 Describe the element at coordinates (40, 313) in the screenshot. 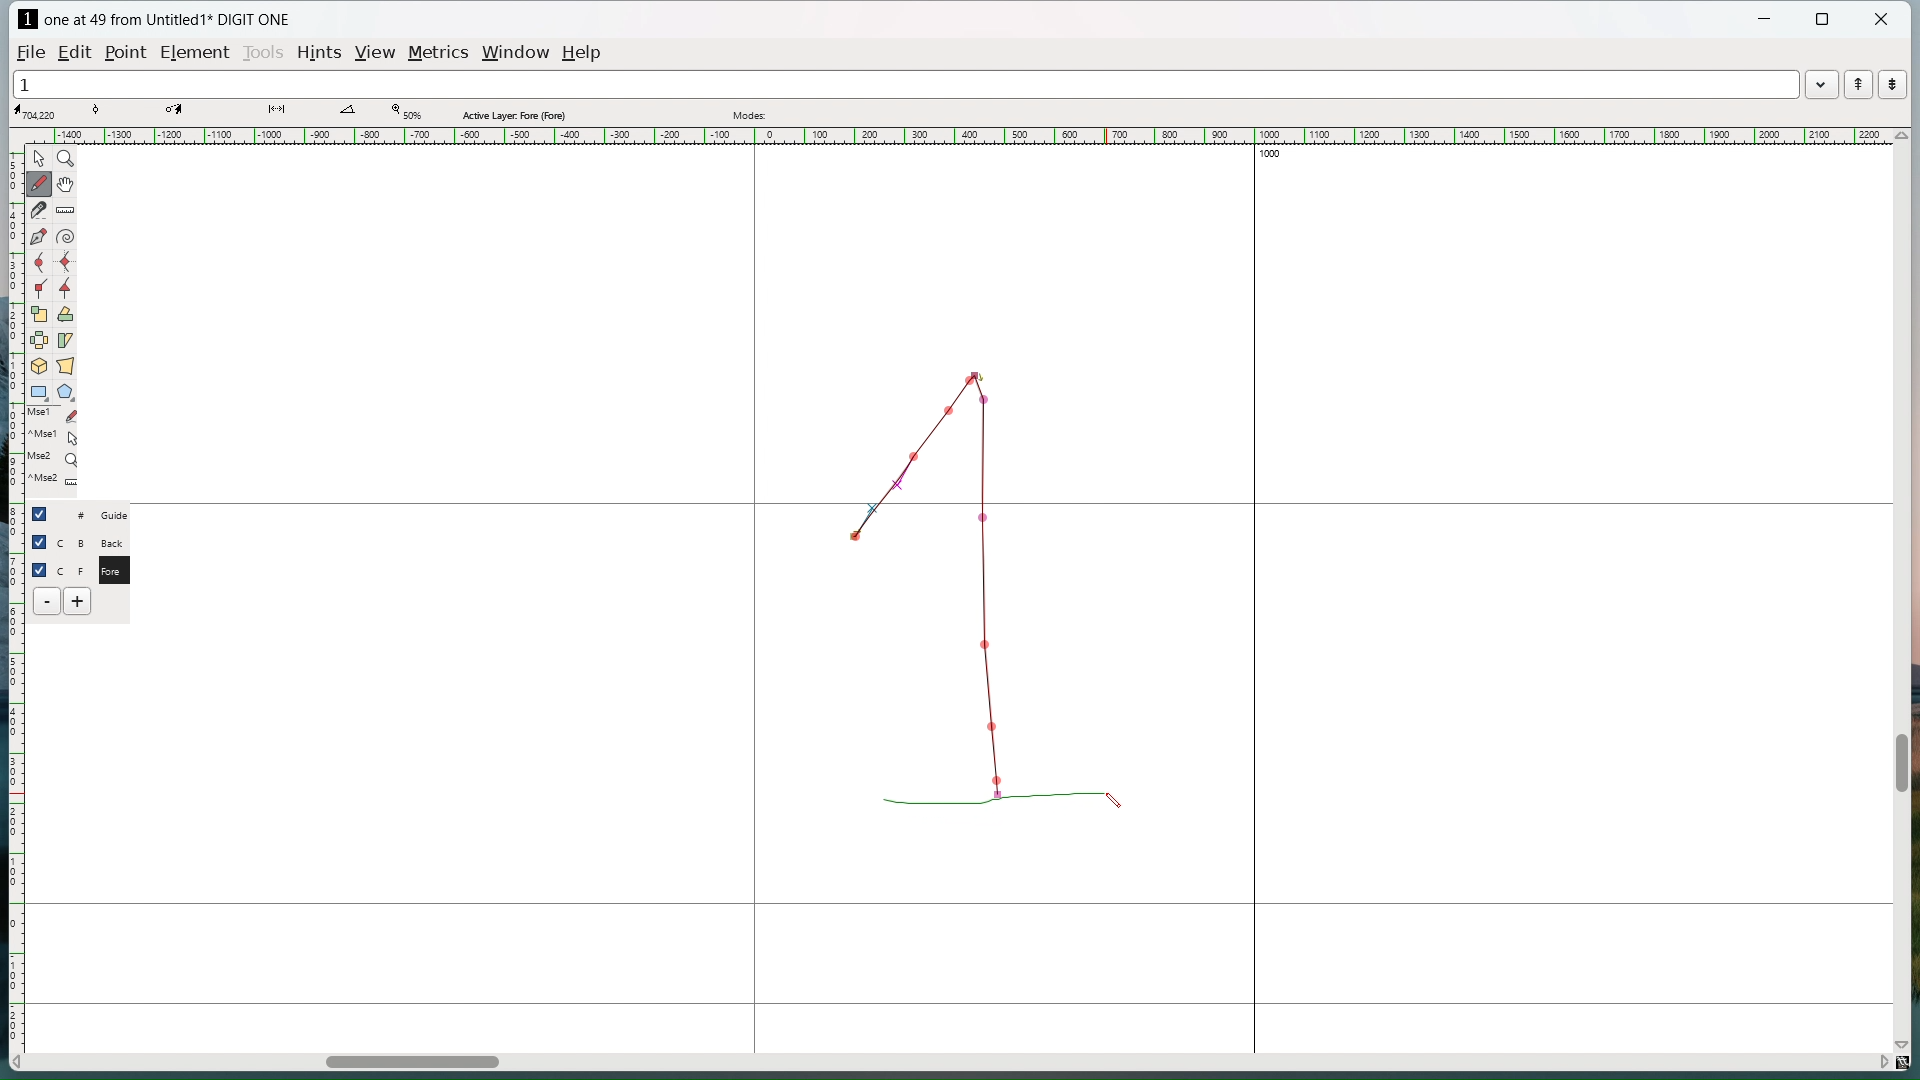

I see `scale` at that location.